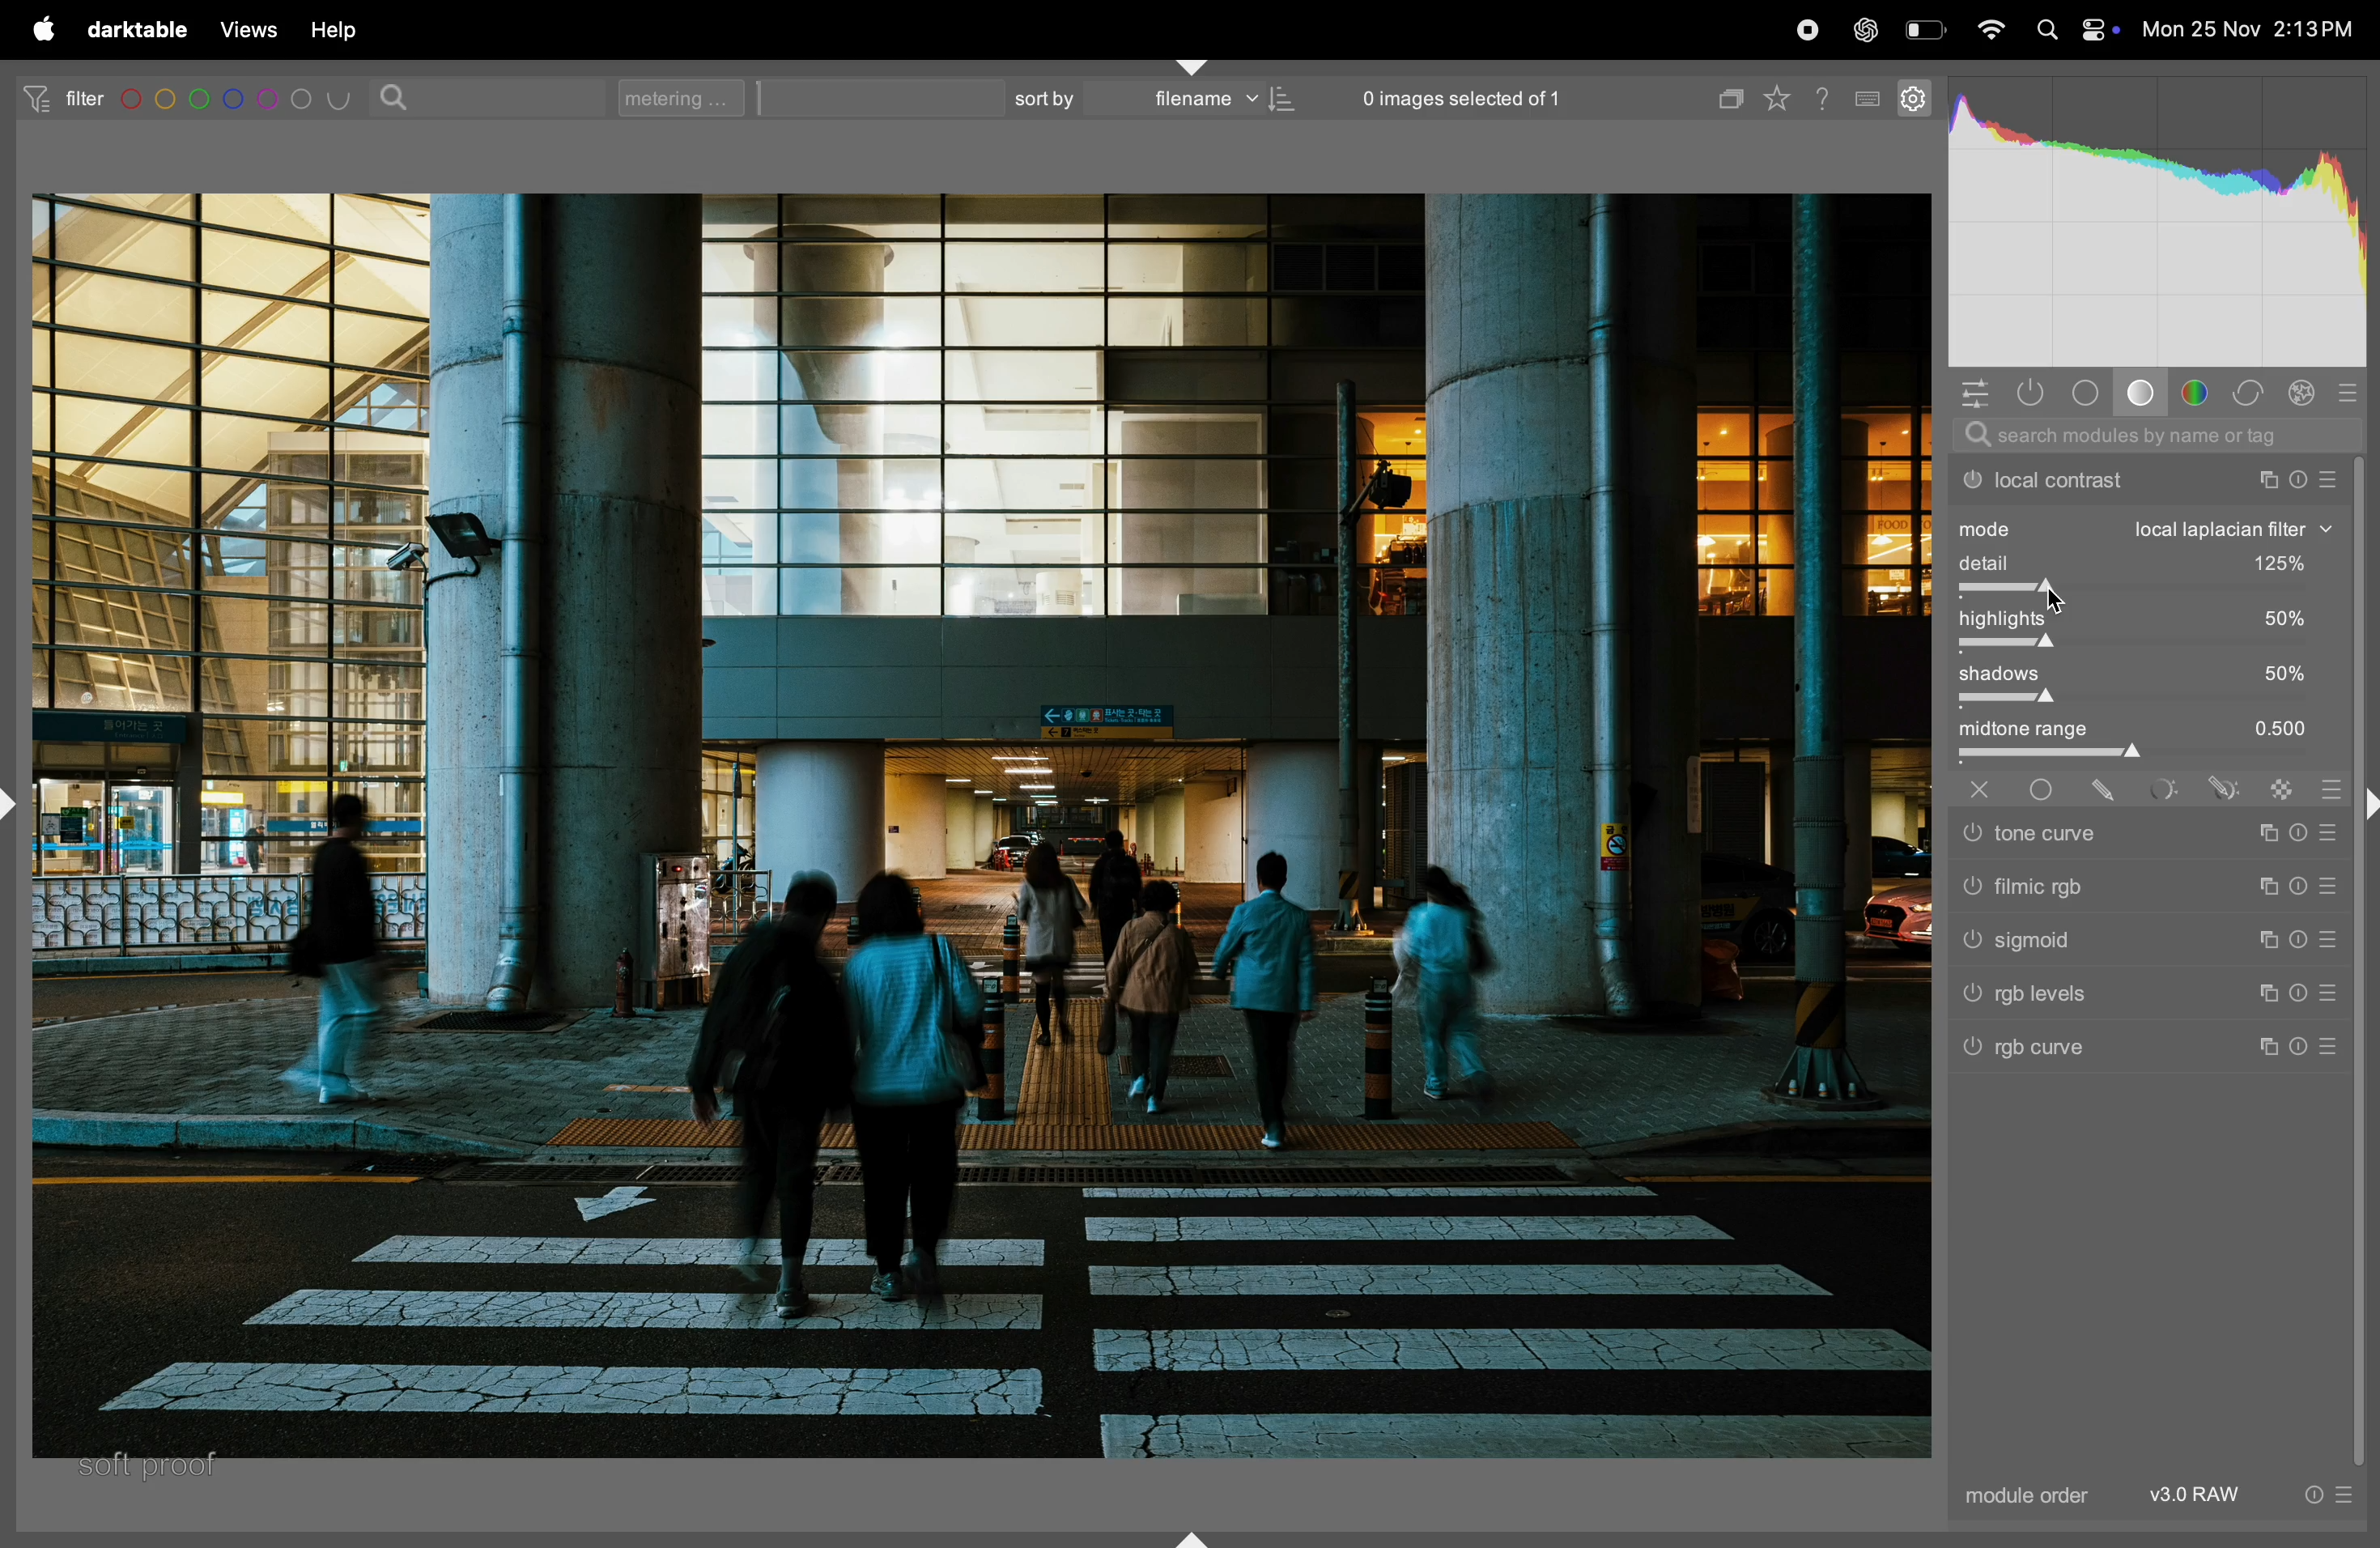 The height and width of the screenshot is (1548, 2380). What do you see at coordinates (2300, 943) in the screenshot?
I see `reset` at bounding box center [2300, 943].